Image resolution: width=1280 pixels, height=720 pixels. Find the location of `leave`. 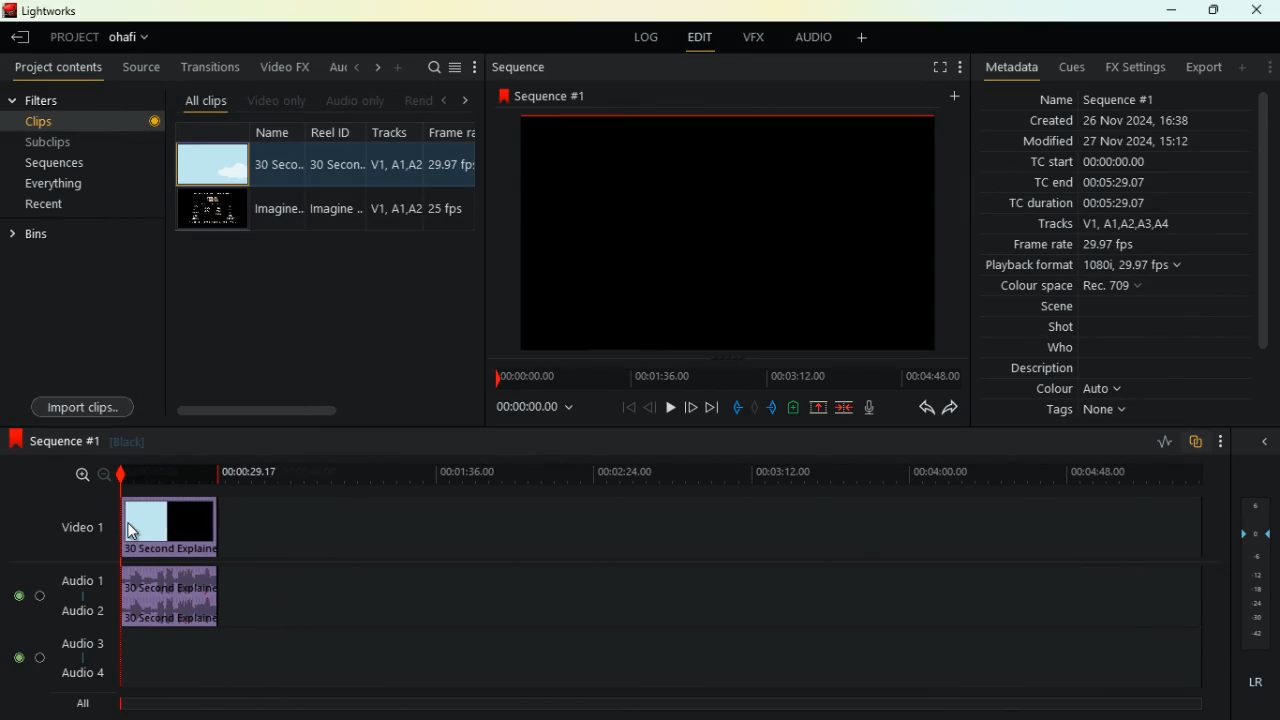

leave is located at coordinates (21, 36).